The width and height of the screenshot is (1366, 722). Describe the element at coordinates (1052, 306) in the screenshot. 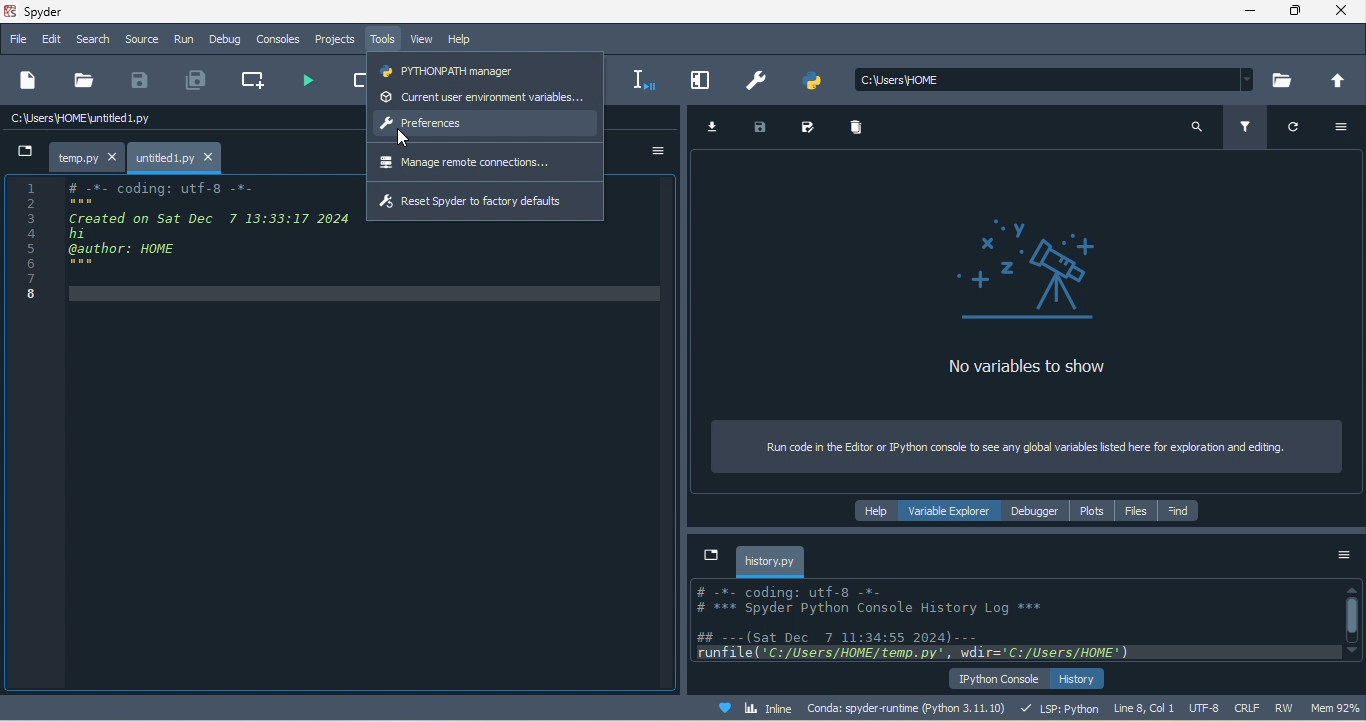

I see `no variables to show` at that location.